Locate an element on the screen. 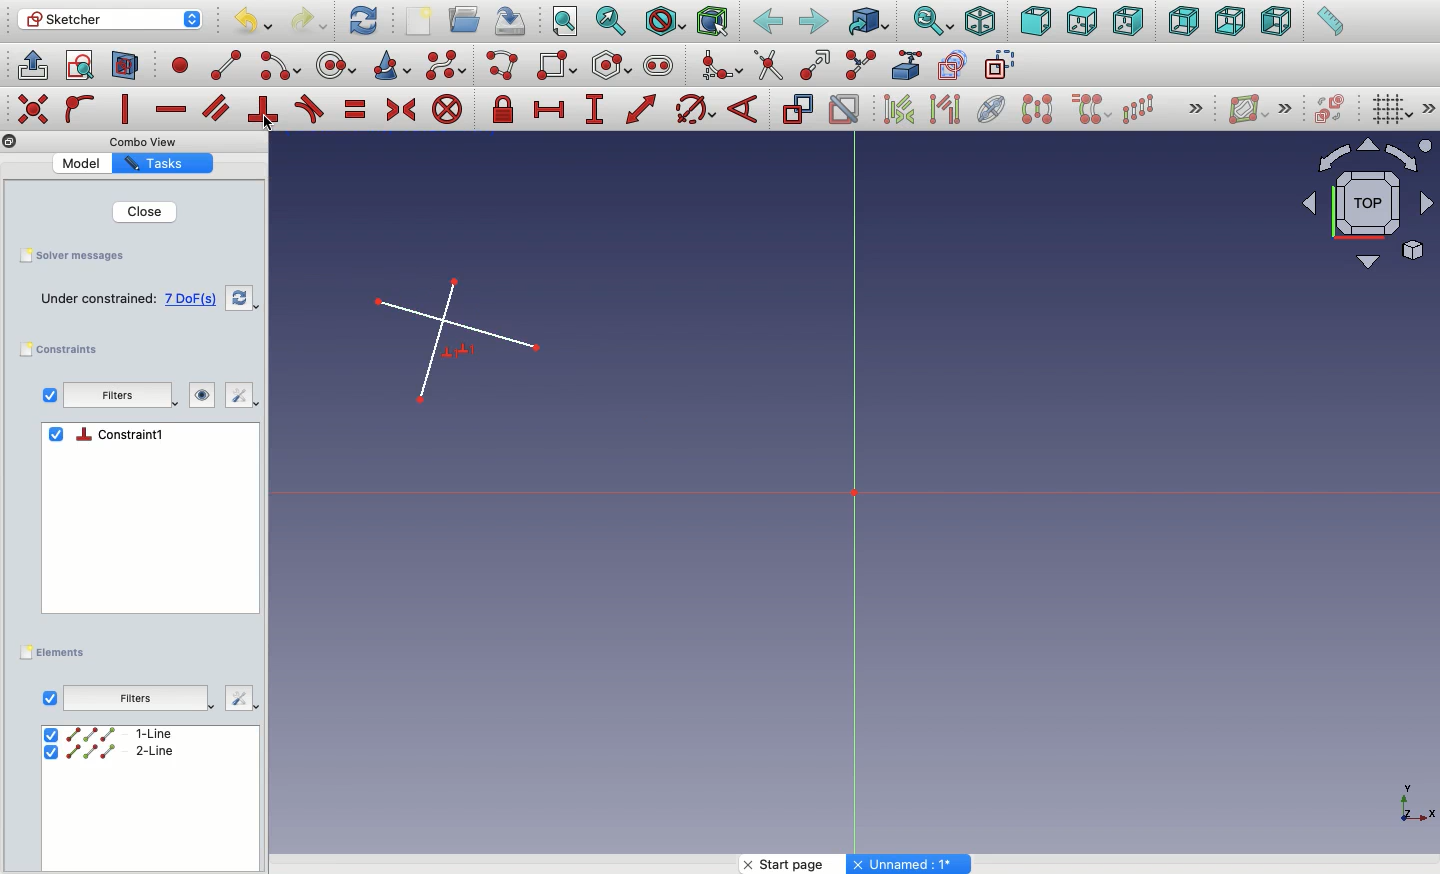 Image resolution: width=1440 pixels, height=874 pixels. Bounding box is located at coordinates (715, 23).